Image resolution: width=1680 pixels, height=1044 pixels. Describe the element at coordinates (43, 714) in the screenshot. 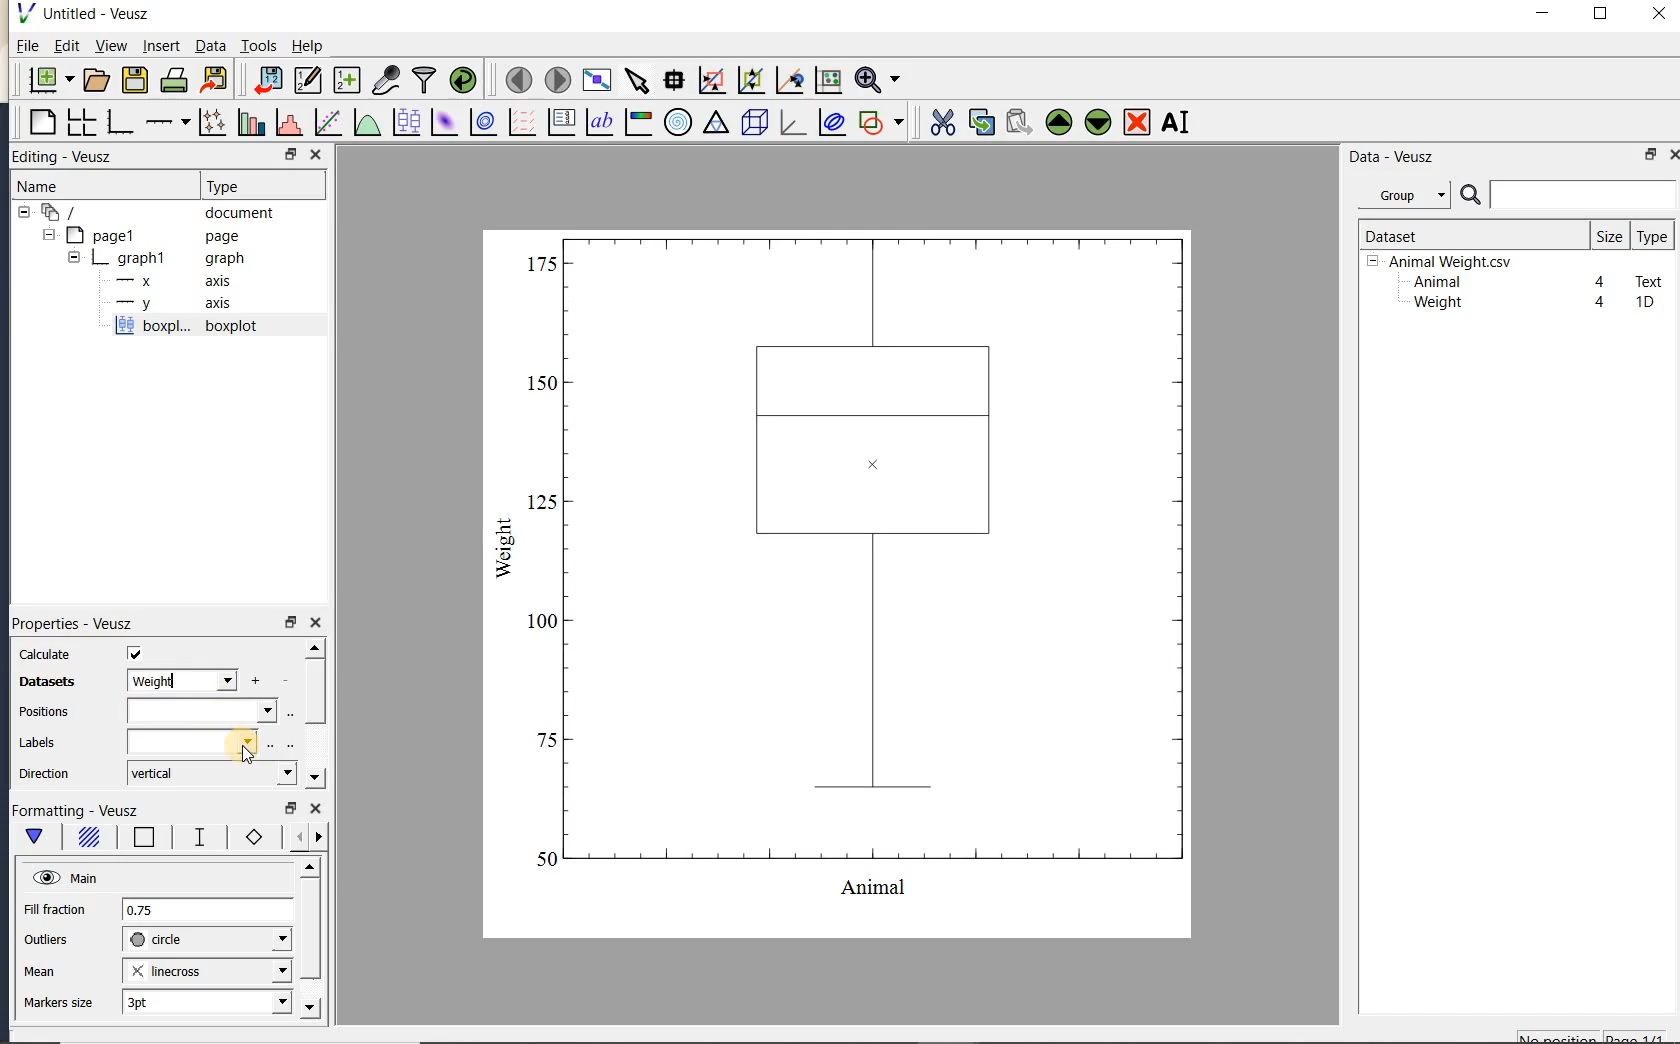

I see `positions` at that location.